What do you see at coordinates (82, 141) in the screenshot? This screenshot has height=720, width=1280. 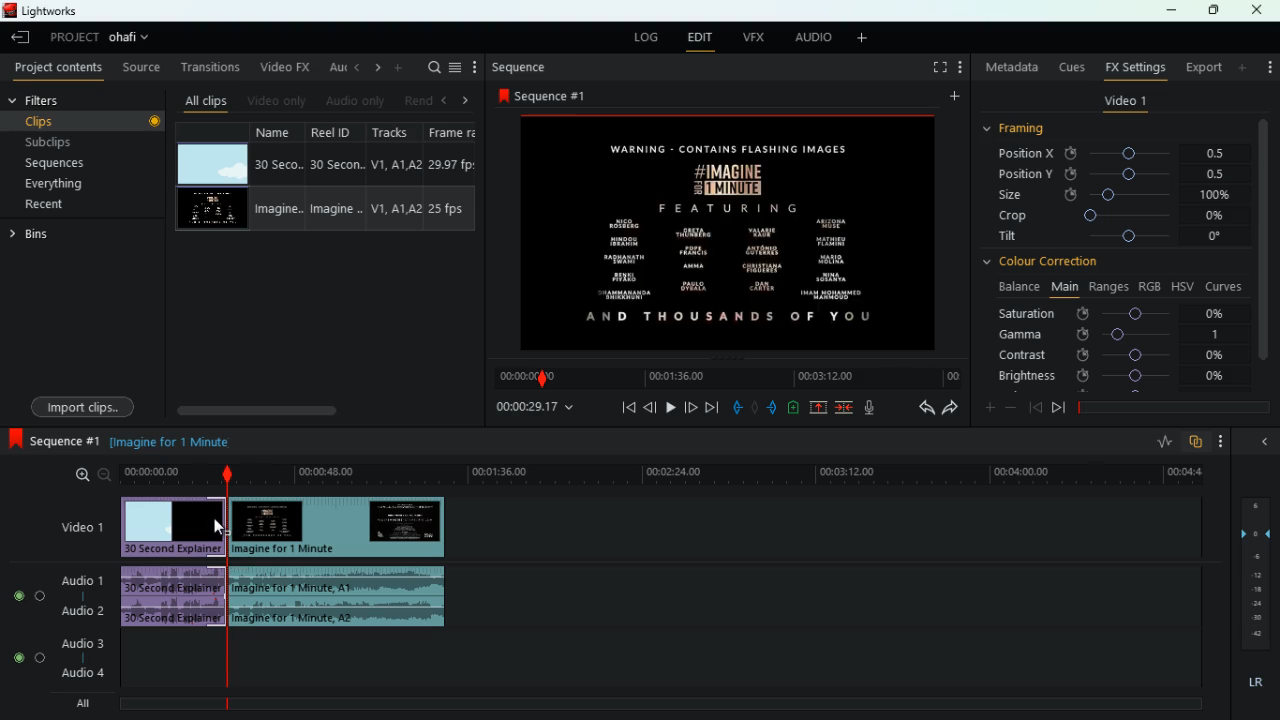 I see `subclips` at bounding box center [82, 141].